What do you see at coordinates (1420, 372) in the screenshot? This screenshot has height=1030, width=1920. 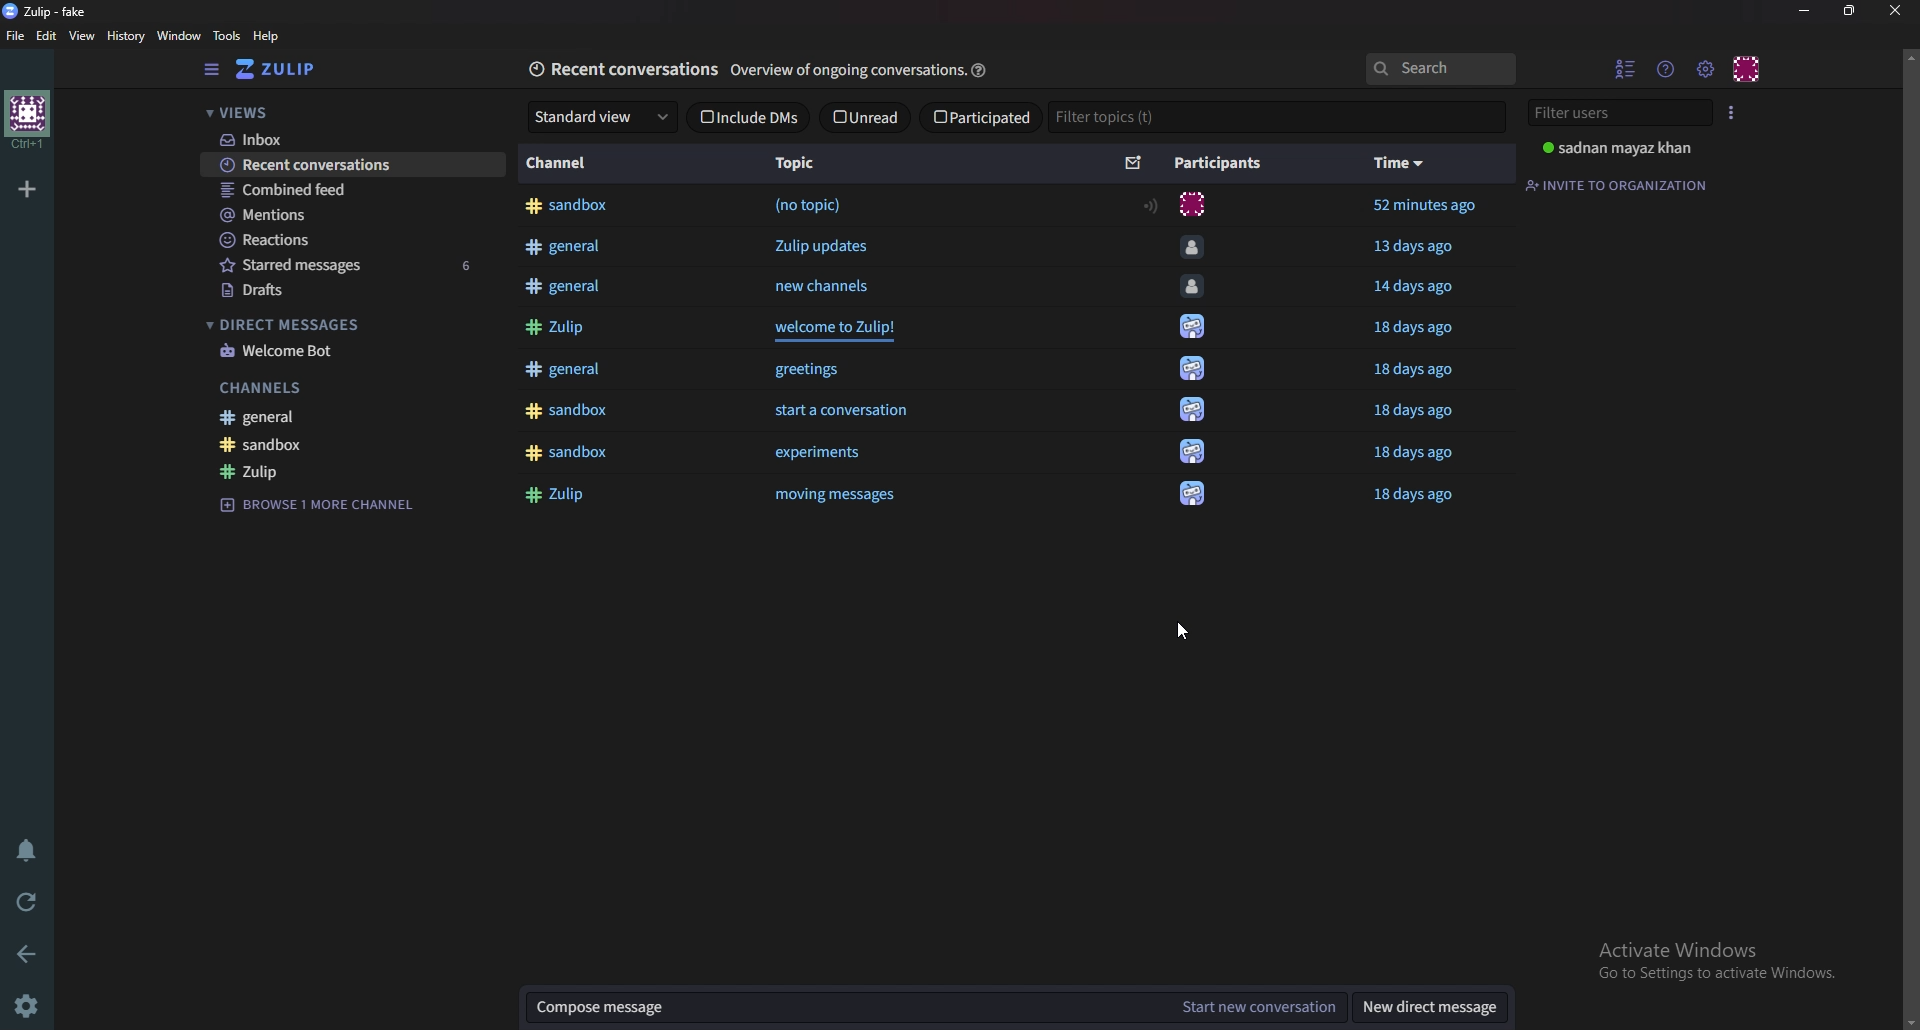 I see `18 days ago` at bounding box center [1420, 372].